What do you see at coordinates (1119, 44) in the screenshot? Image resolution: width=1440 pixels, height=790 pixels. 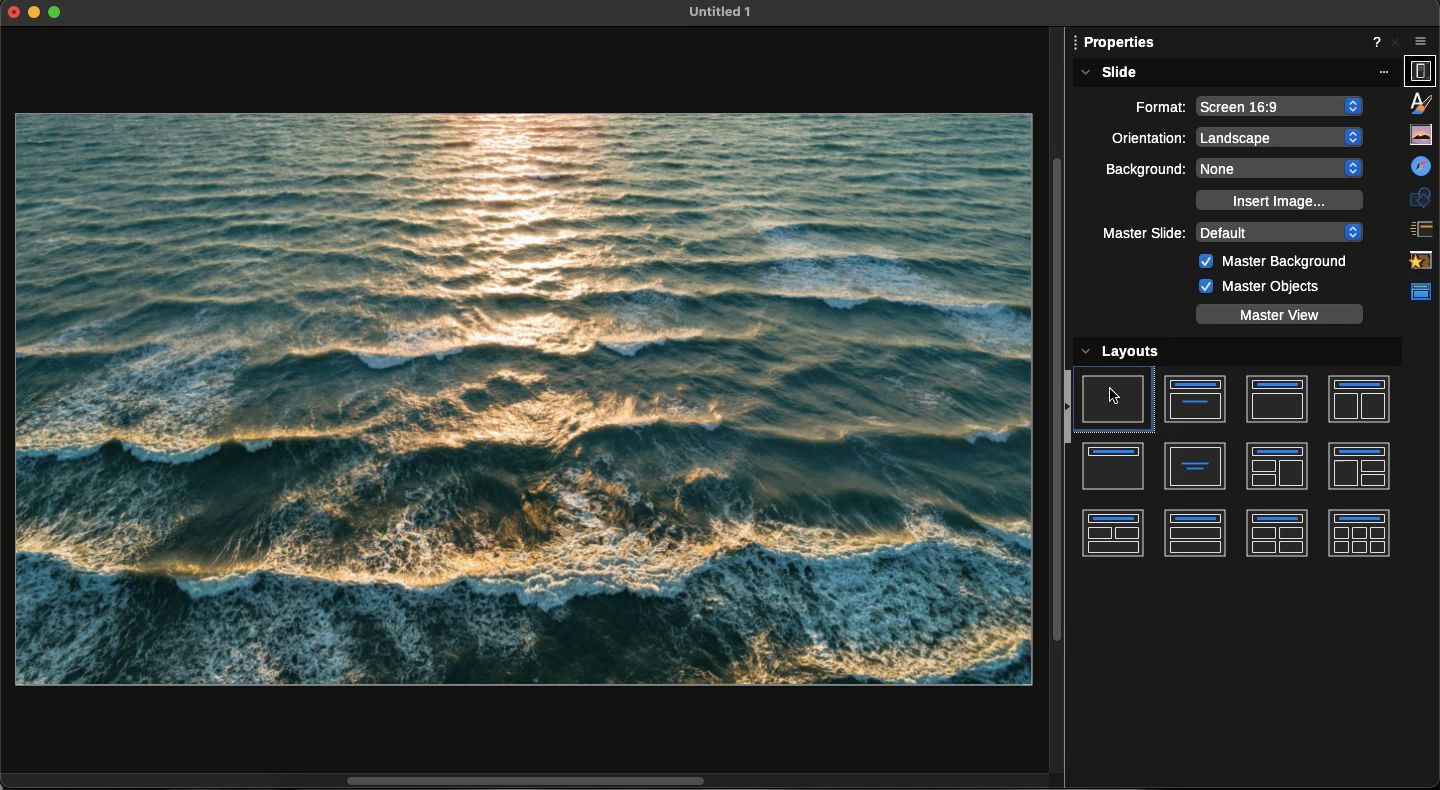 I see `Properties` at bounding box center [1119, 44].